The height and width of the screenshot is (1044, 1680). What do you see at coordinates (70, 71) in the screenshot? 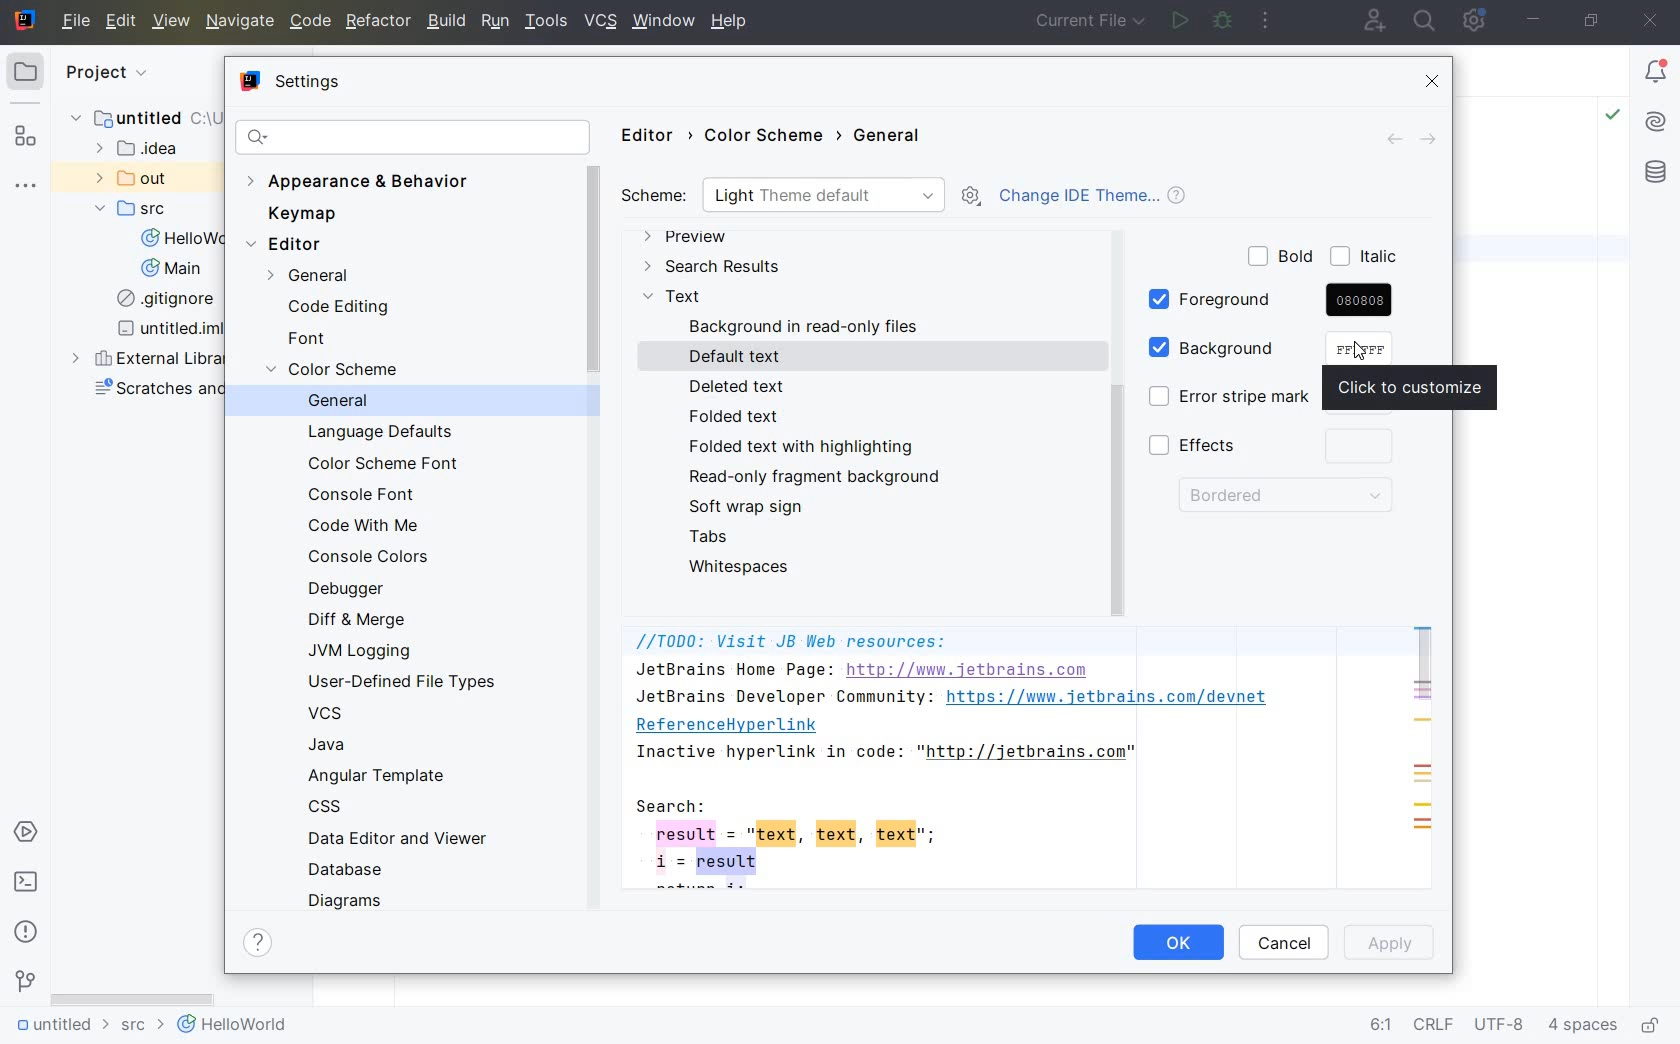
I see `project` at bounding box center [70, 71].